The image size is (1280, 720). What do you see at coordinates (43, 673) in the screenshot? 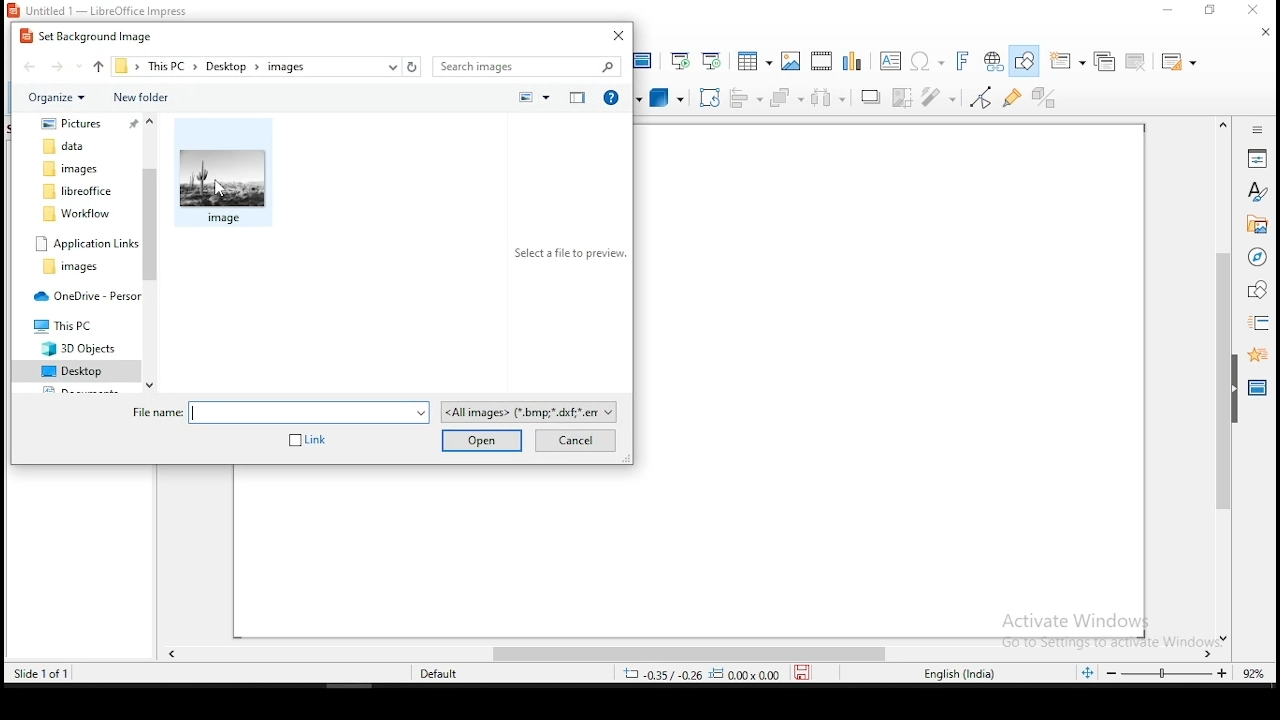
I see `slide of 1 of 1` at bounding box center [43, 673].